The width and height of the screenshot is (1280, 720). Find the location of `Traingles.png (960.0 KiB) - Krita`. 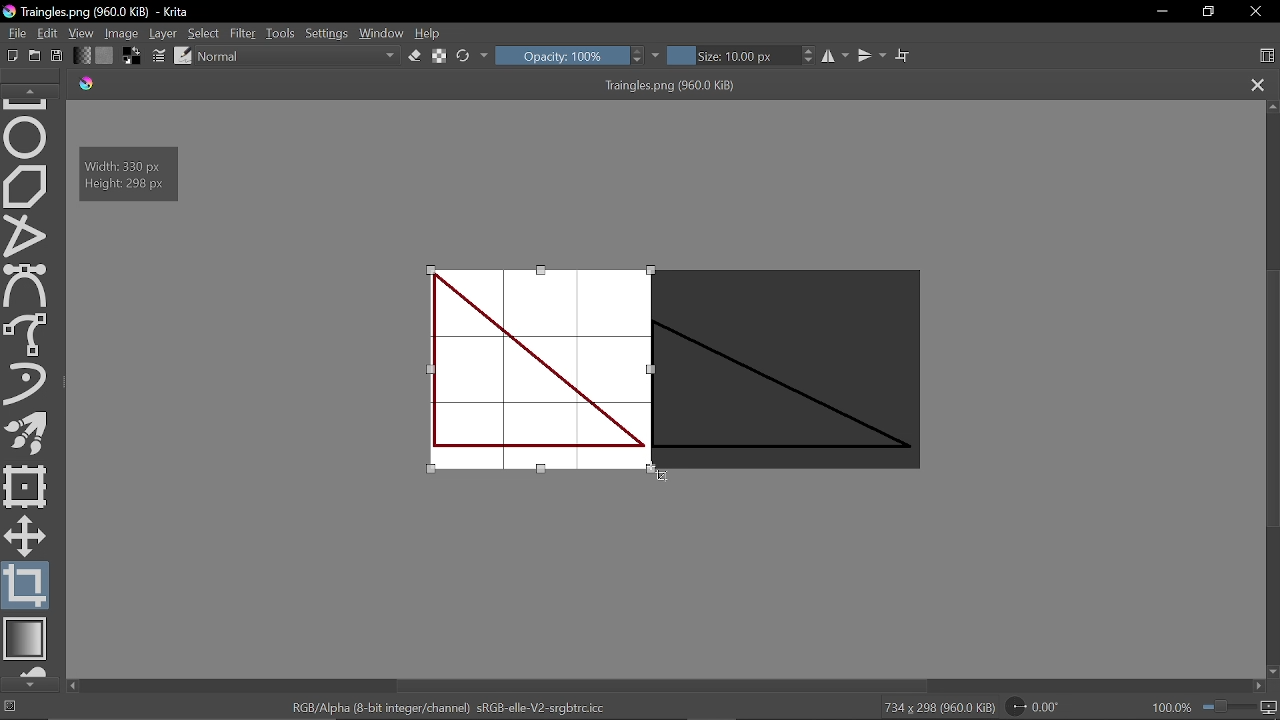

Traingles.png (960.0 KiB) - Krita is located at coordinates (99, 13).